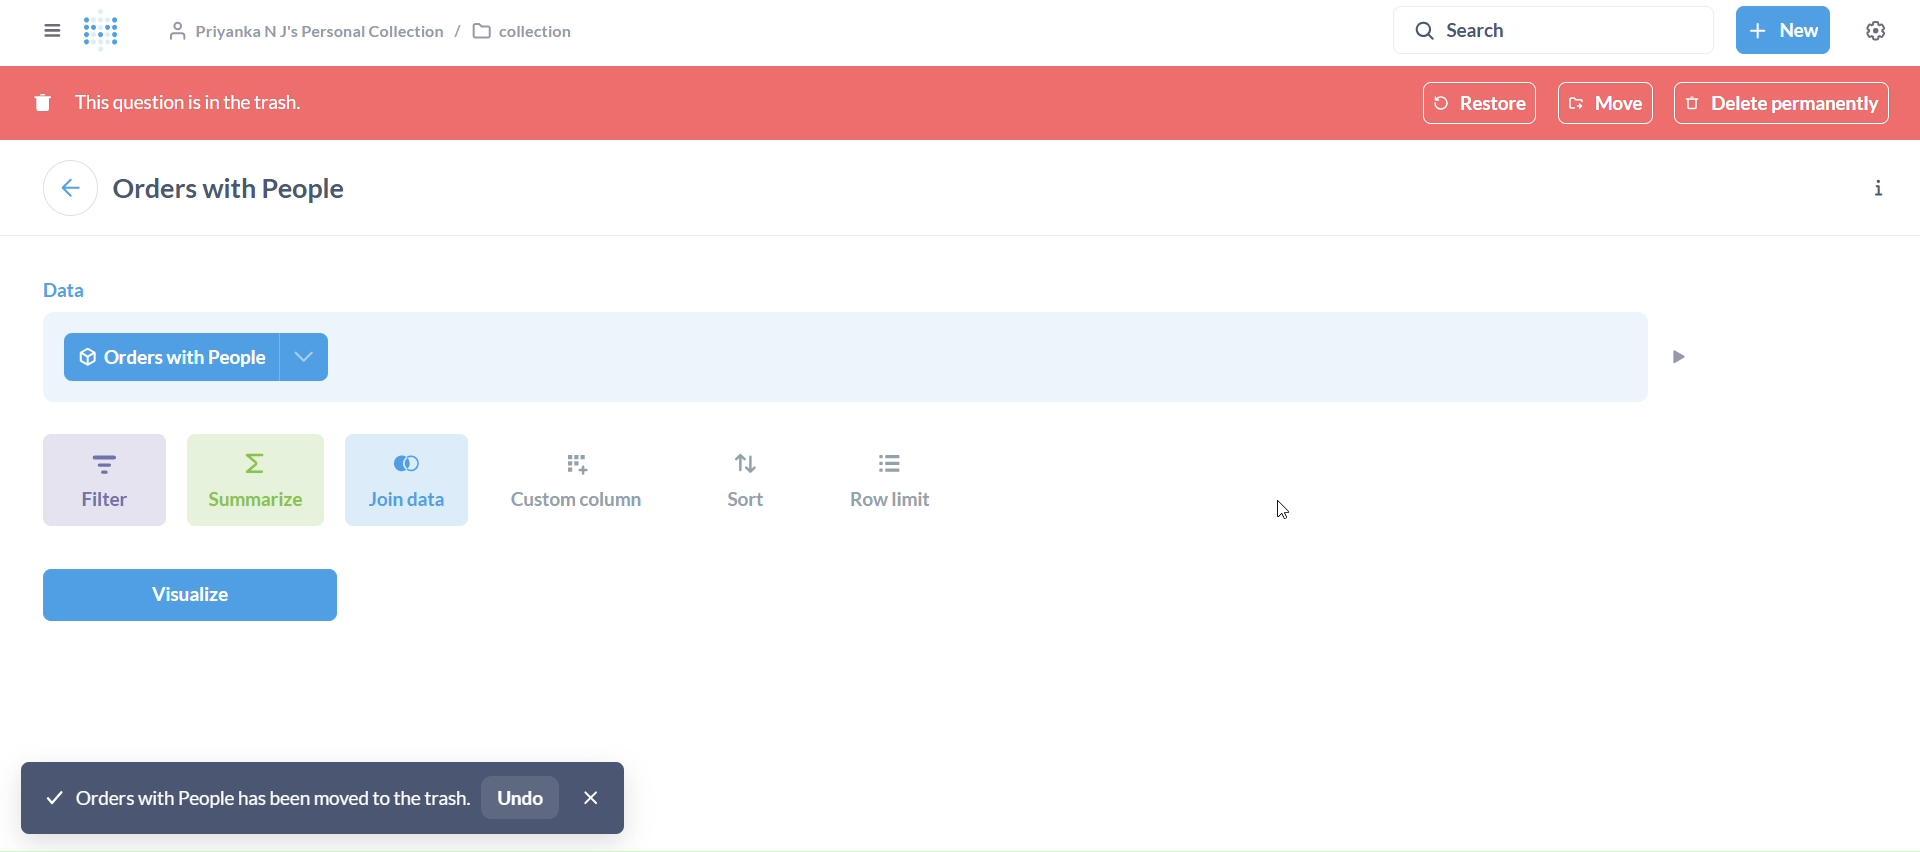  I want to click on logo, so click(109, 34).